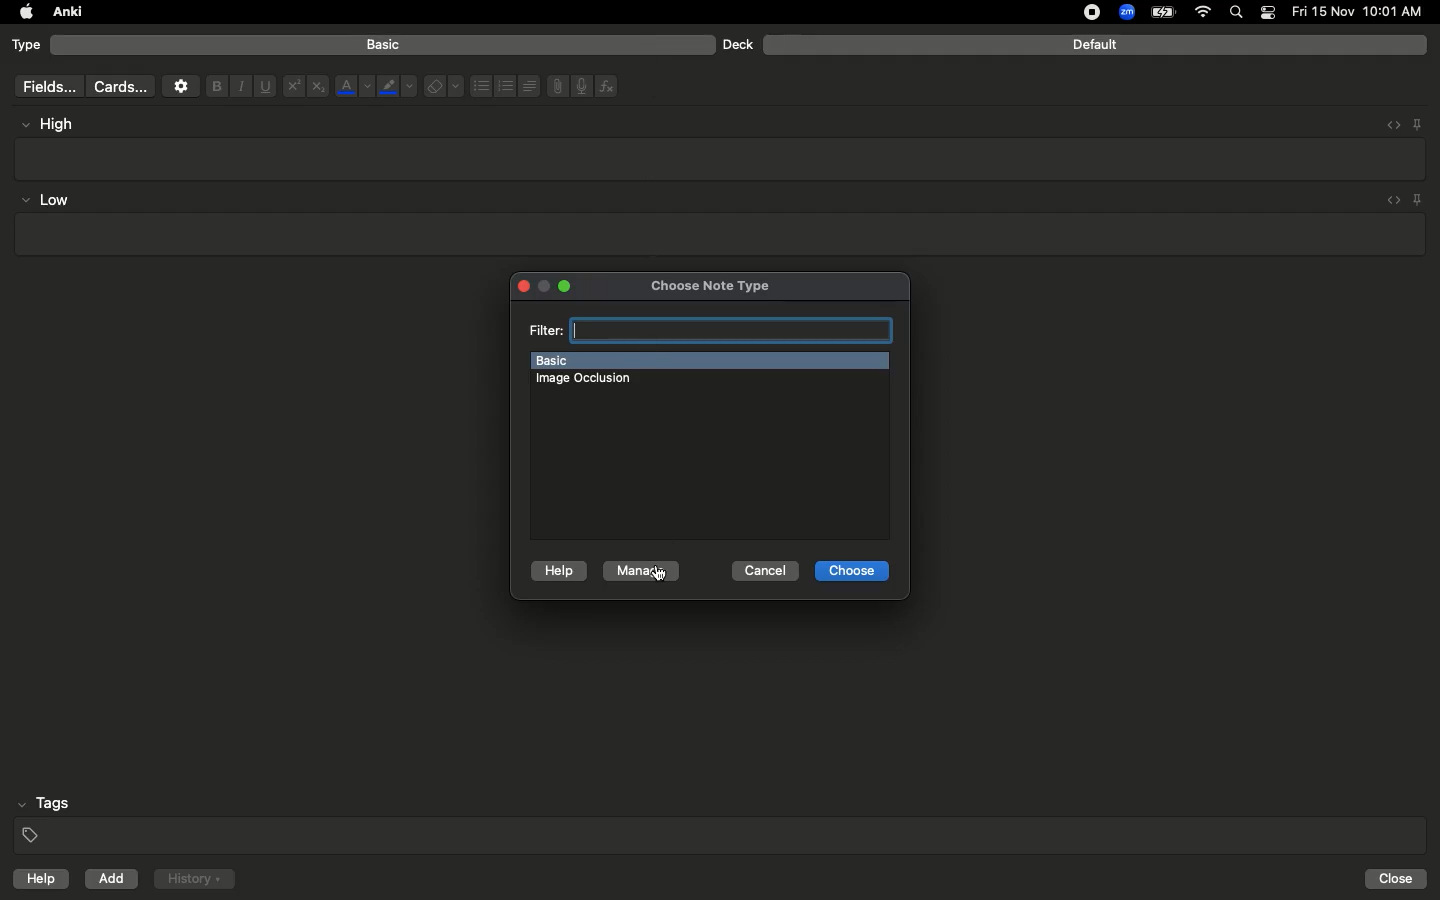 The image size is (1440, 900). What do you see at coordinates (194, 879) in the screenshot?
I see `History` at bounding box center [194, 879].